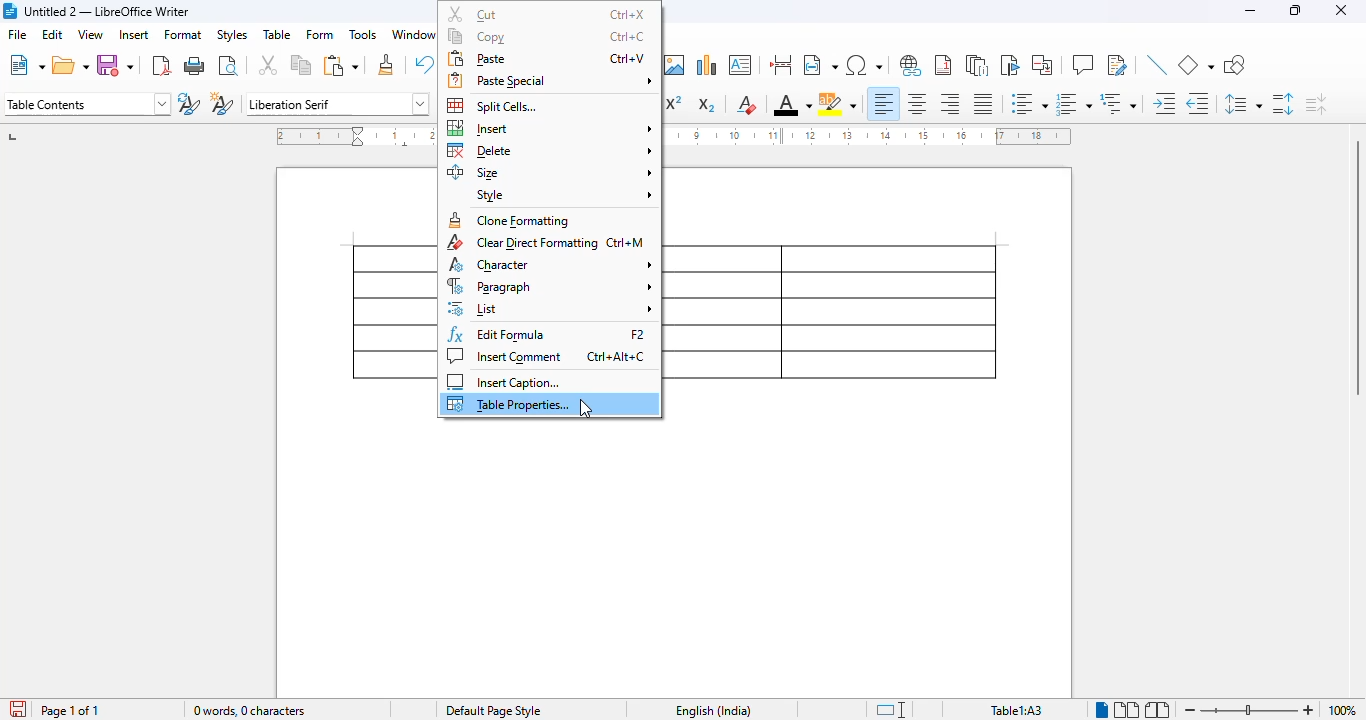 This screenshot has height=720, width=1366. Describe the element at coordinates (1158, 64) in the screenshot. I see `insert line` at that location.